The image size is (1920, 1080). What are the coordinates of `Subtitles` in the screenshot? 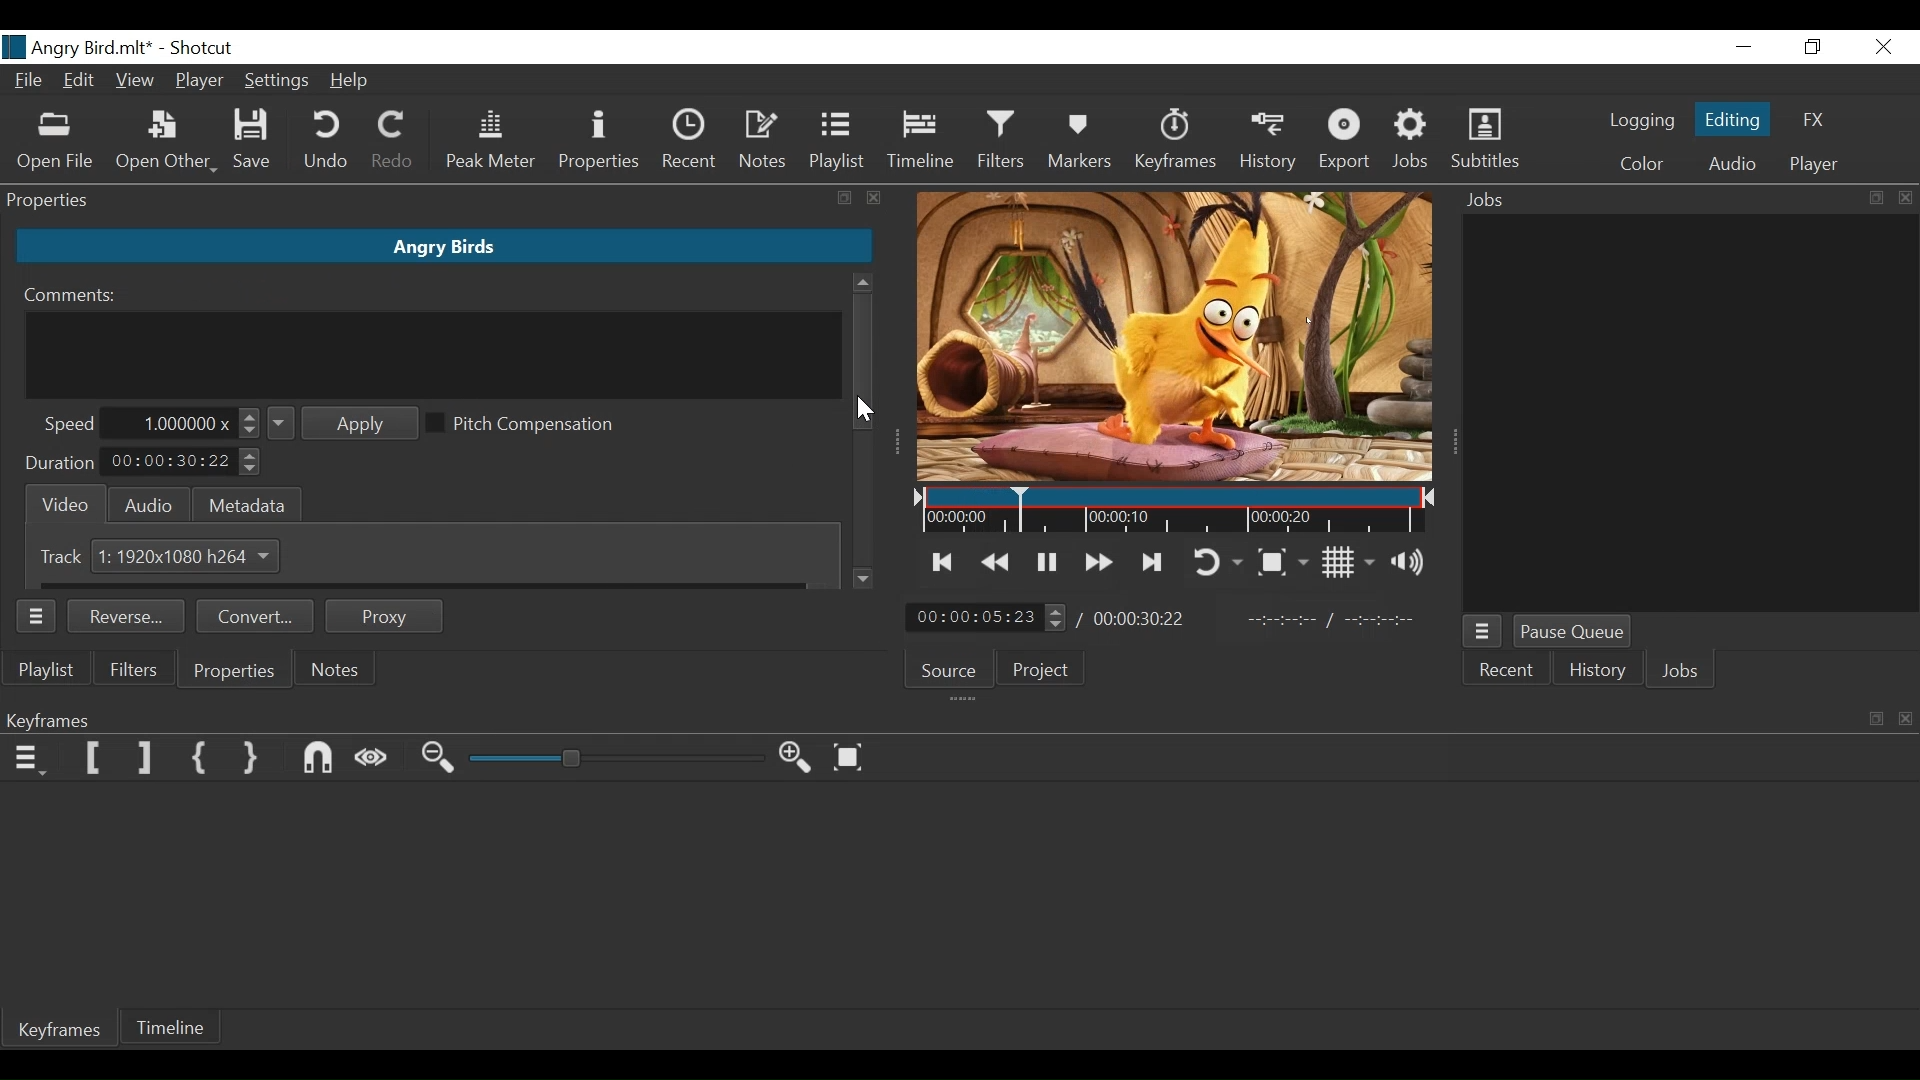 It's located at (1486, 142).